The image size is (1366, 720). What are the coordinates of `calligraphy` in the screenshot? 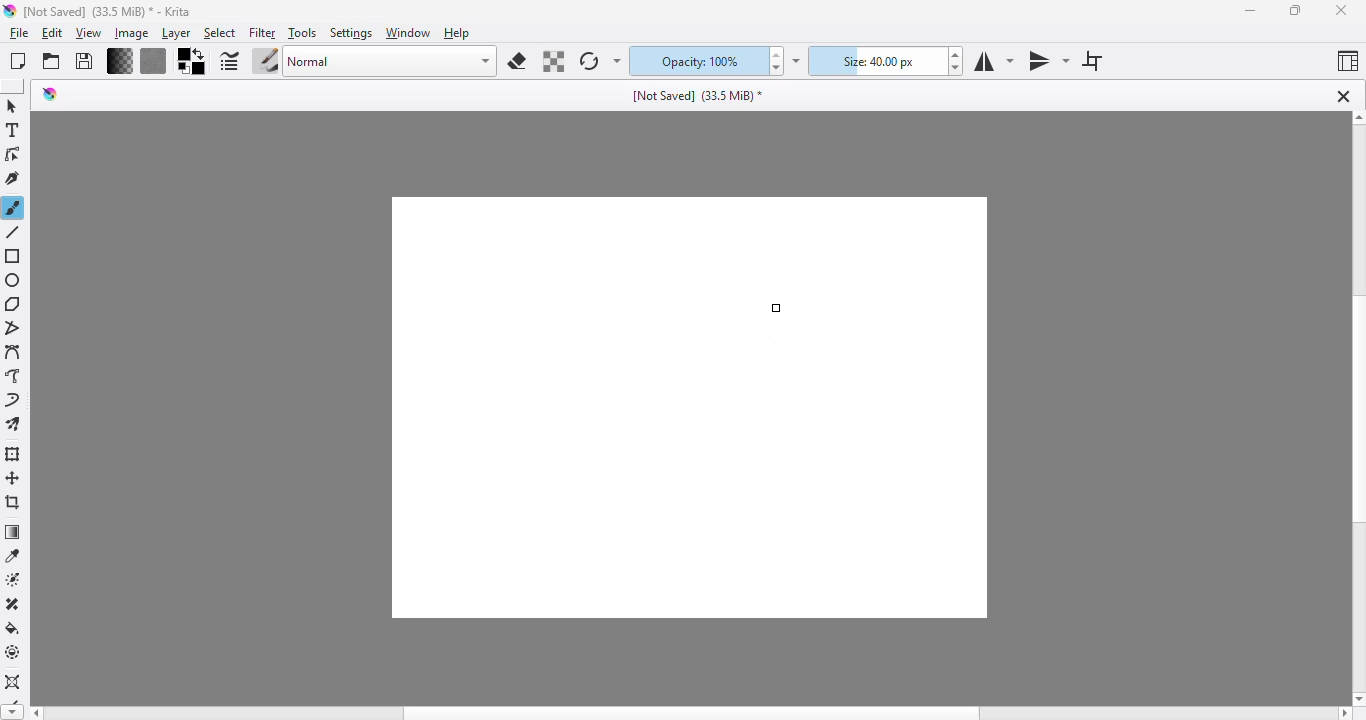 It's located at (13, 178).